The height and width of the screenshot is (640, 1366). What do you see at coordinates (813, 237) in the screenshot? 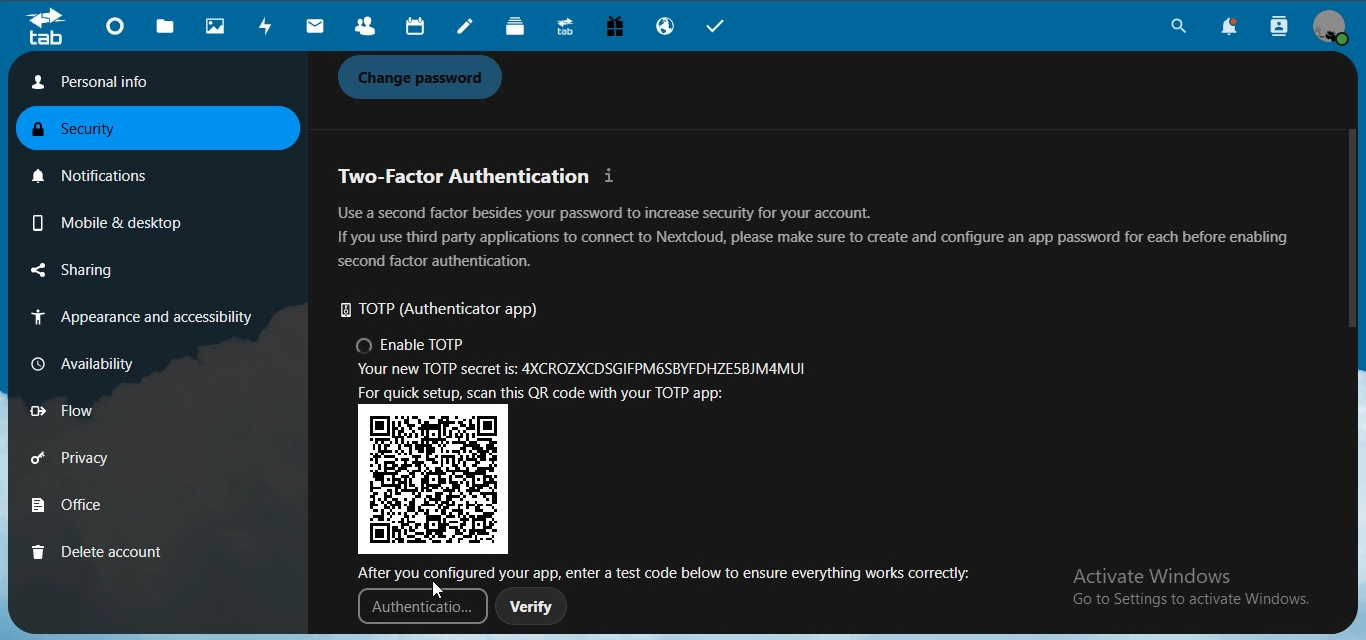
I see `Use a second factor besides your password to increase security for your account.
If you use third party applications to connect to Nextcloud, please make sure to create and configure an app password for each before enabling
second factor authentication.` at bounding box center [813, 237].